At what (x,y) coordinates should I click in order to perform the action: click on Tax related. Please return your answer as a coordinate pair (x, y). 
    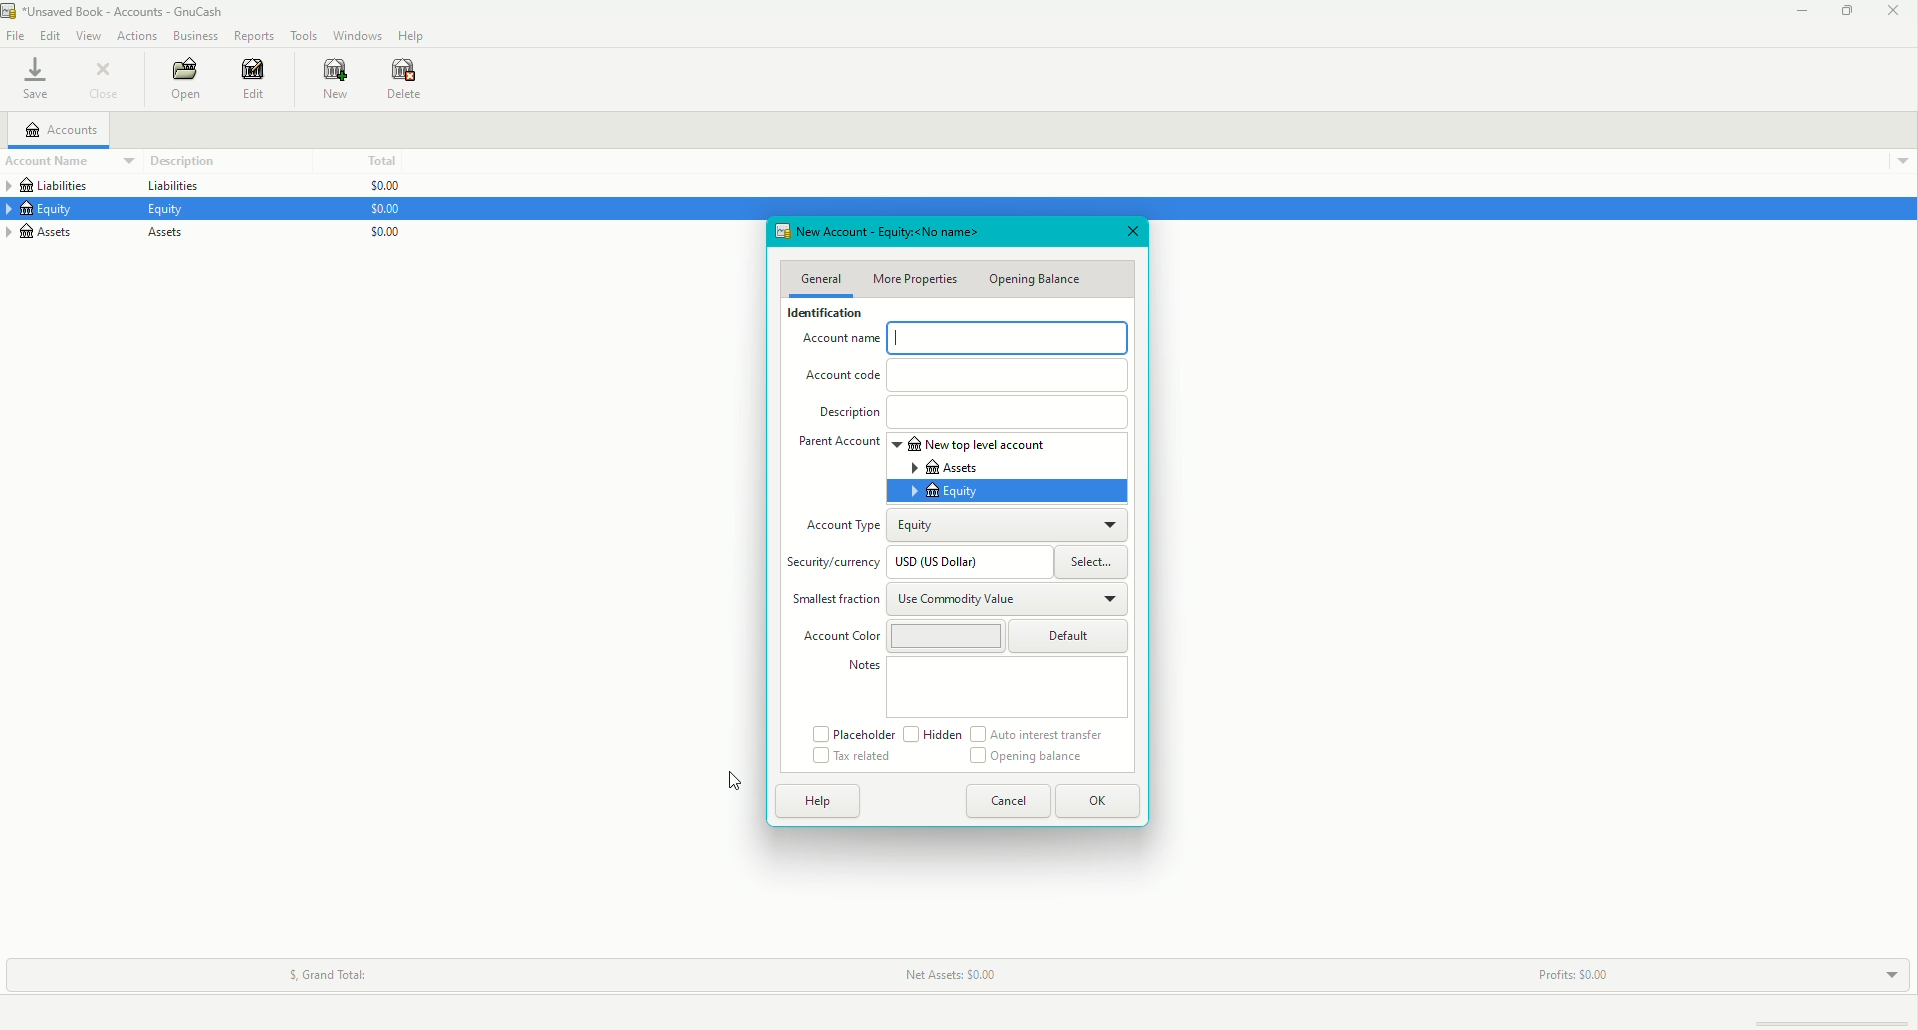
    Looking at the image, I should click on (852, 757).